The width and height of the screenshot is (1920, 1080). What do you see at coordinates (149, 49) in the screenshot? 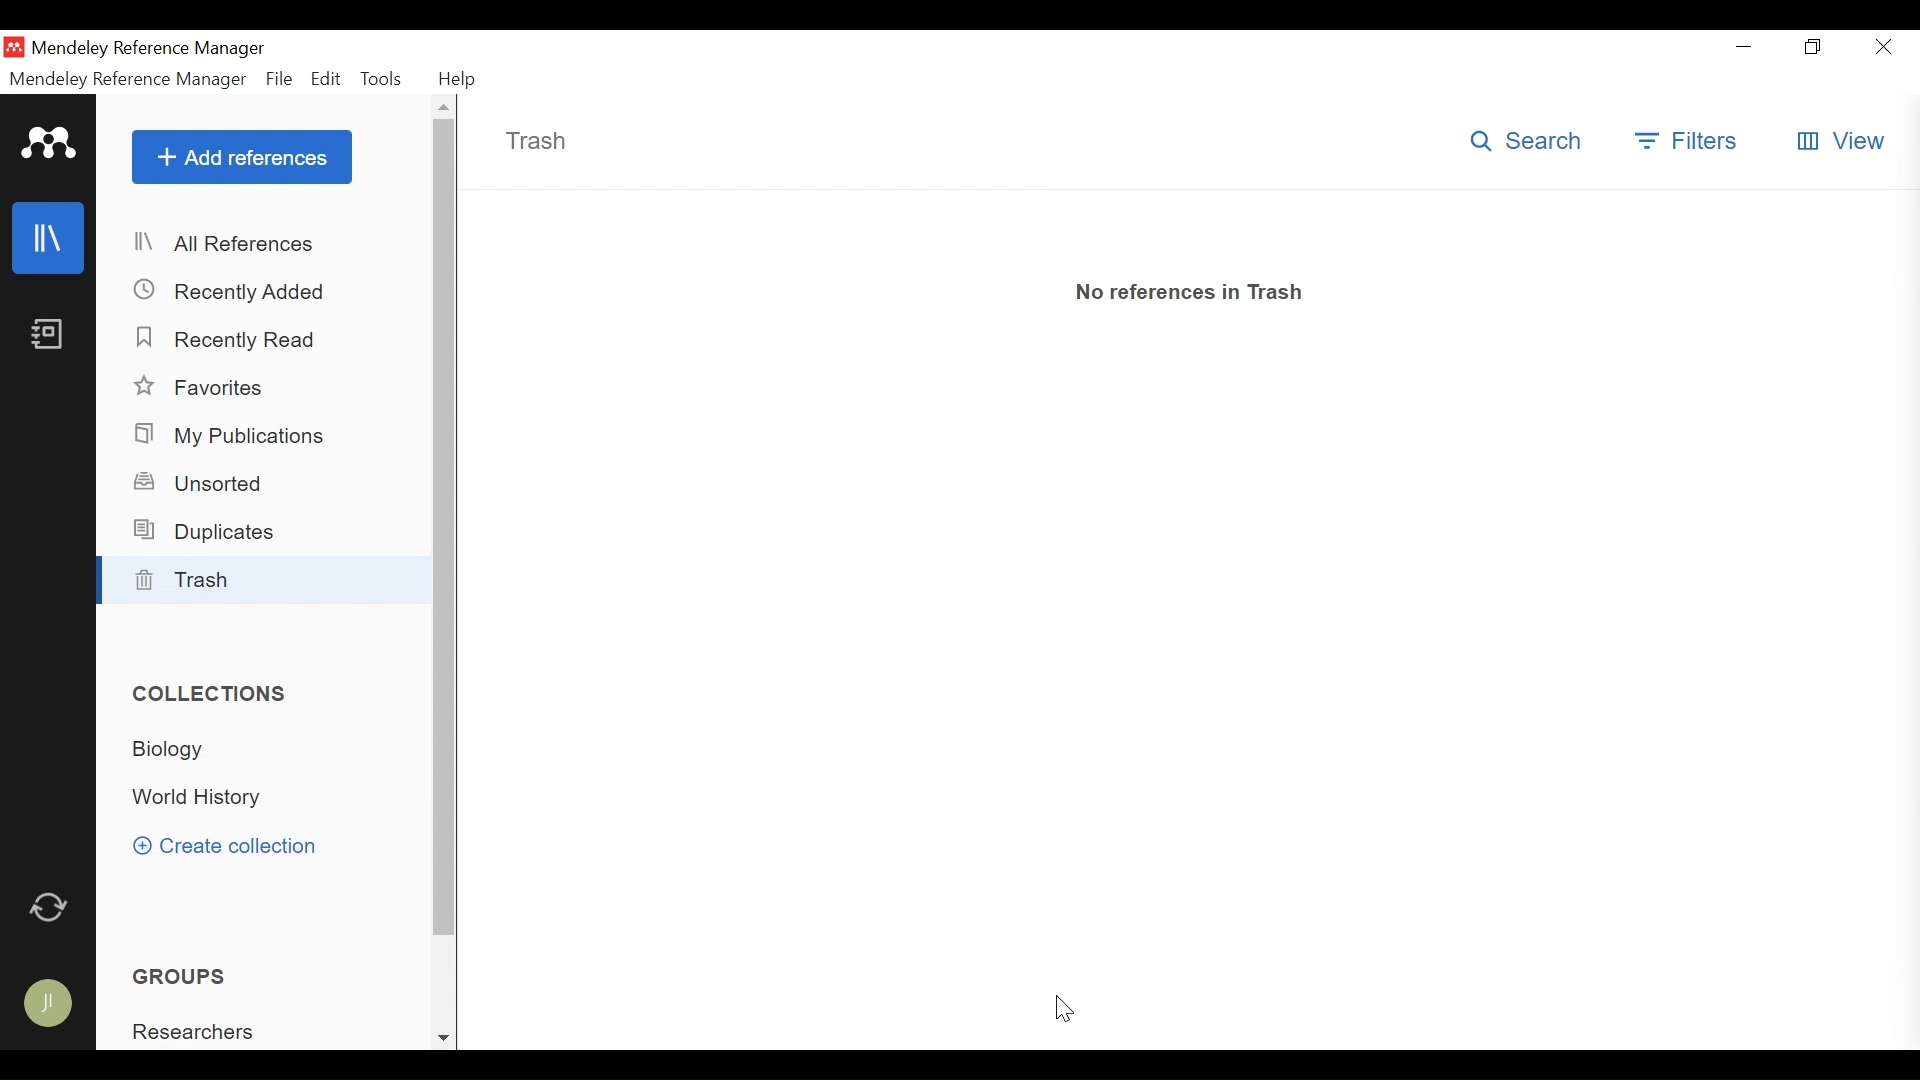
I see `Mendeley Reference Manager` at bounding box center [149, 49].